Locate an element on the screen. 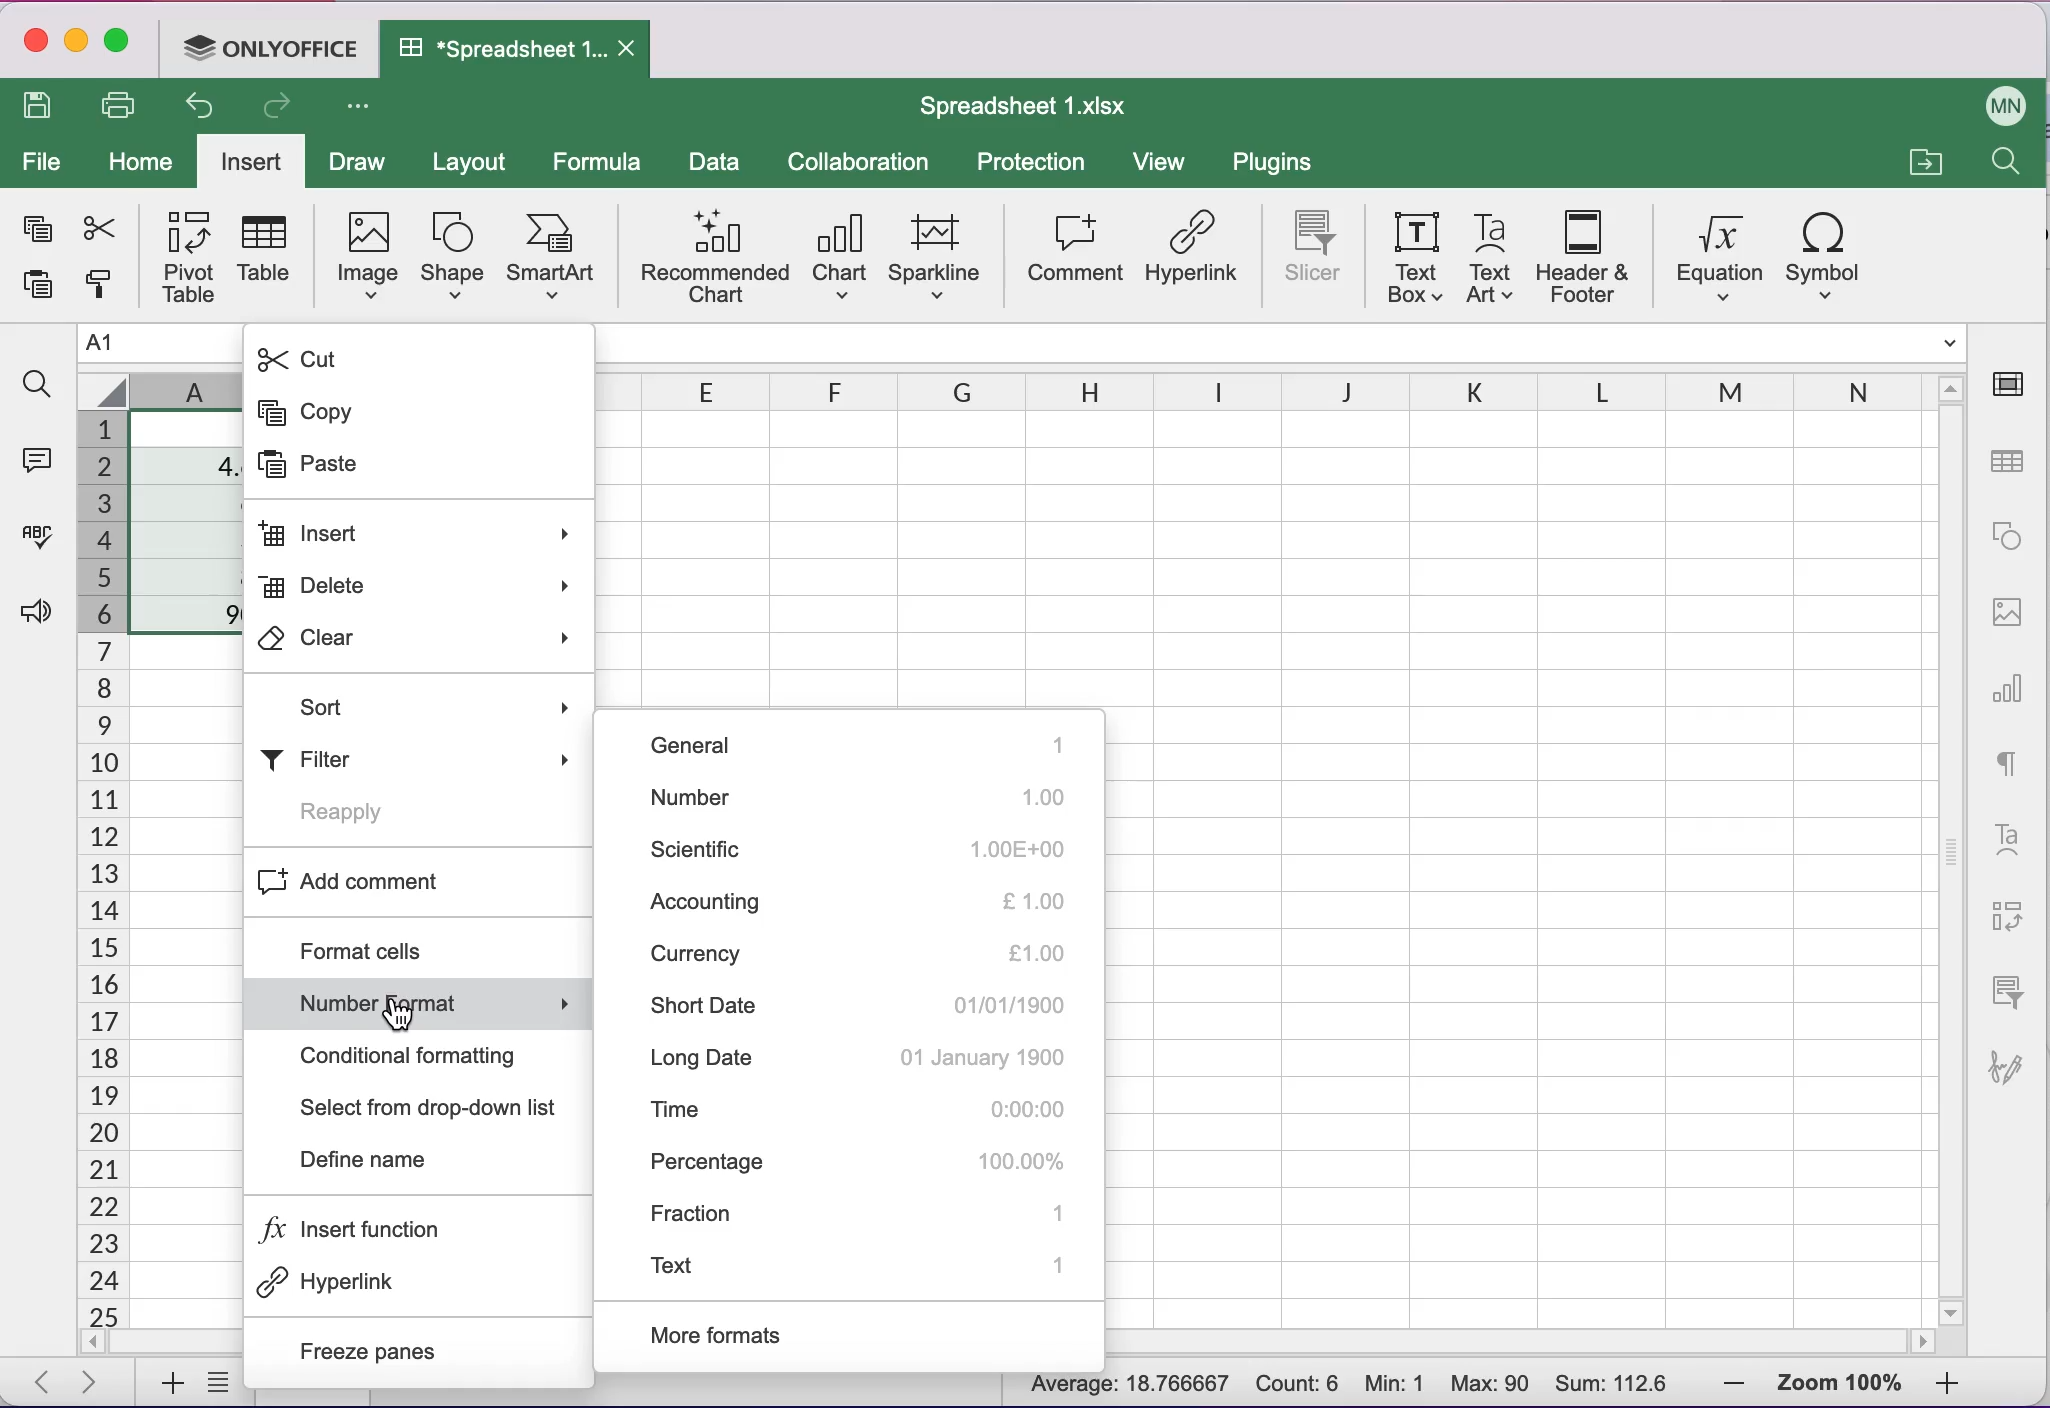 This screenshot has height=1408, width=2050. comments is located at coordinates (38, 462).